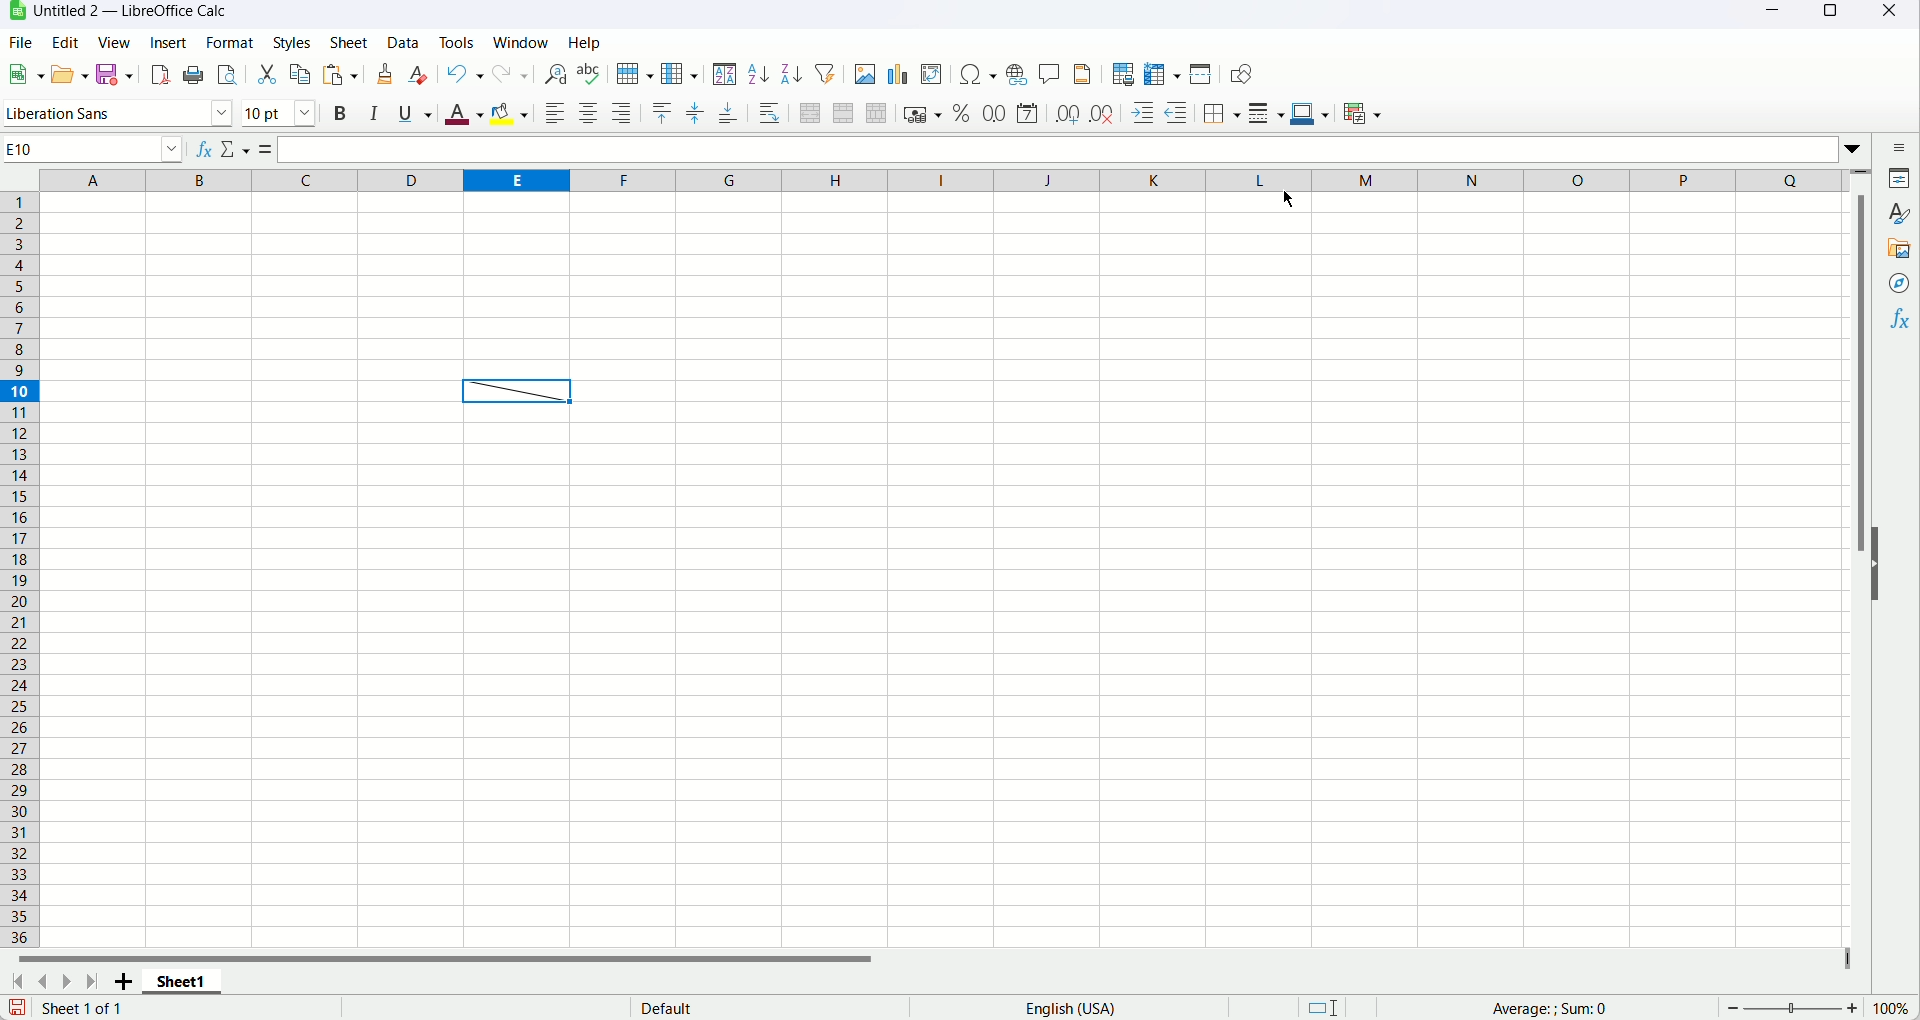  Describe the element at coordinates (230, 42) in the screenshot. I see `Format` at that location.